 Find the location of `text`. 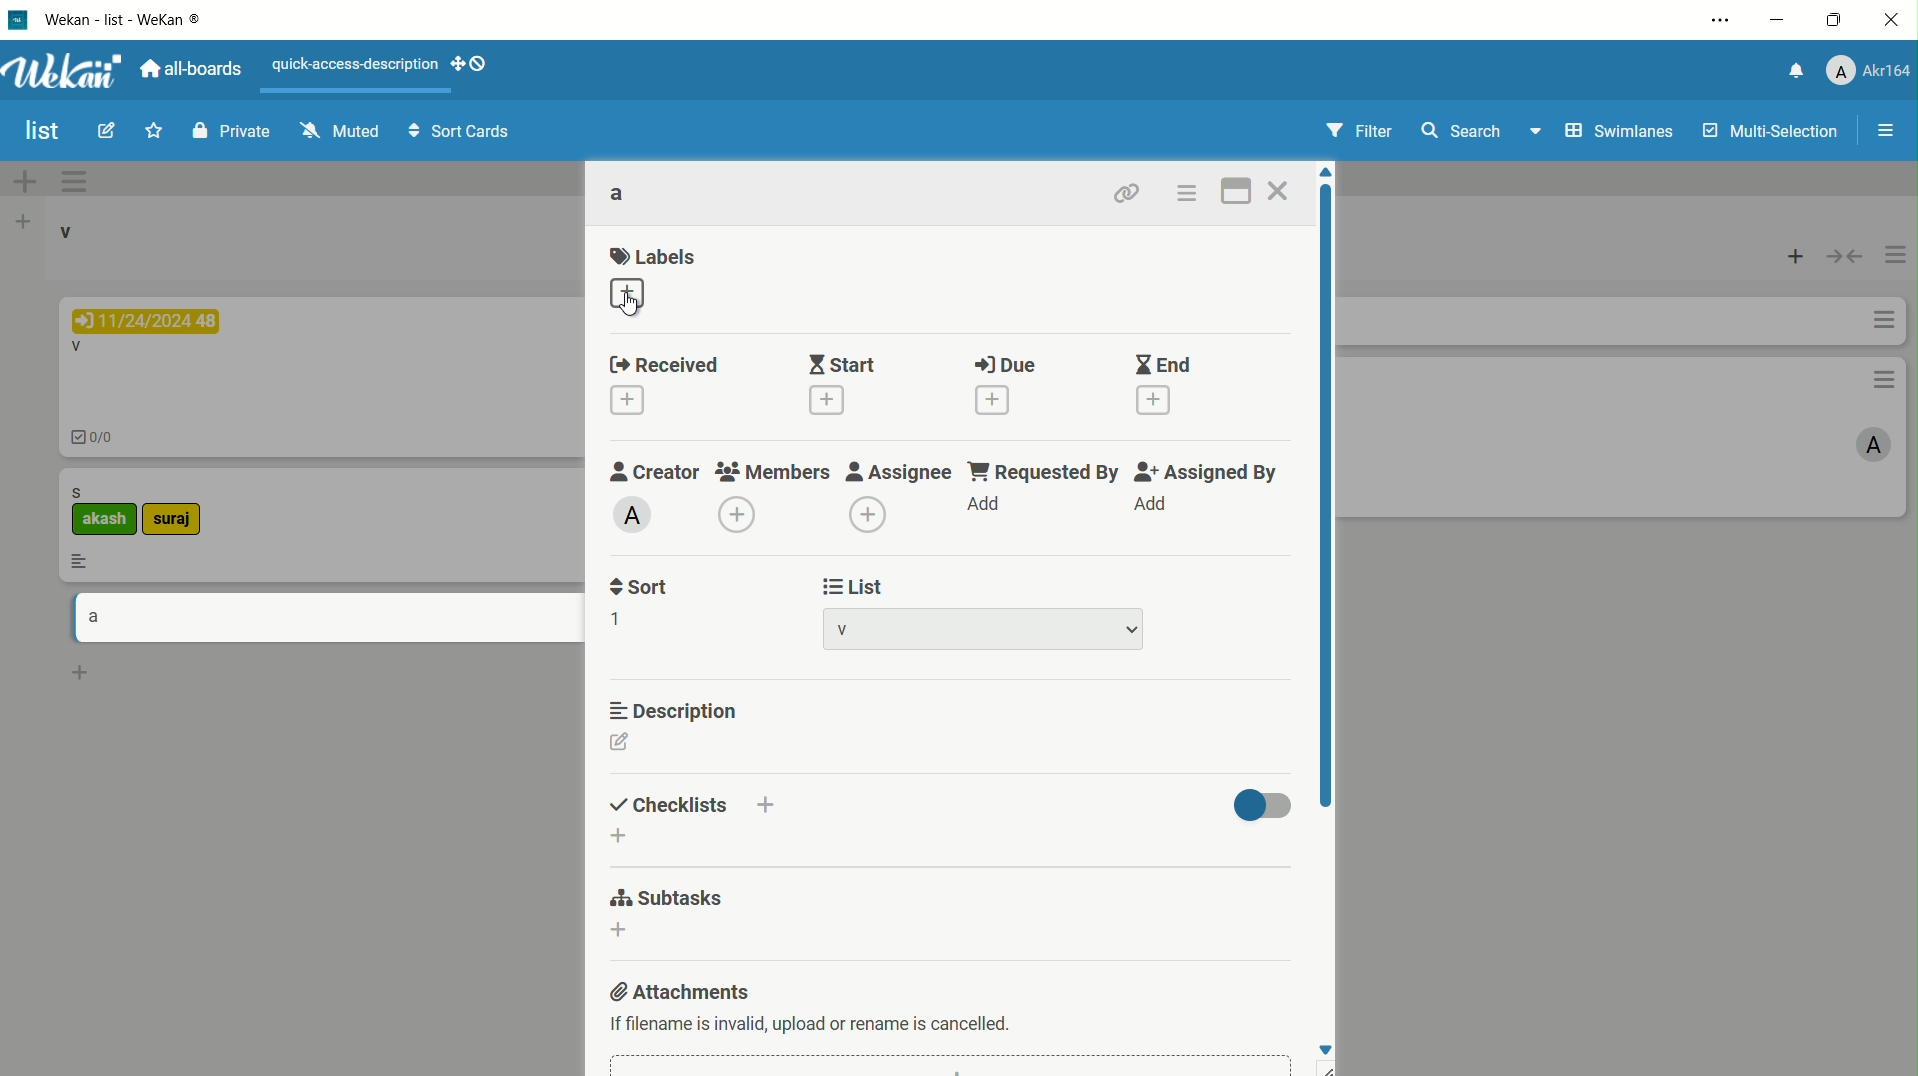

text is located at coordinates (813, 1022).